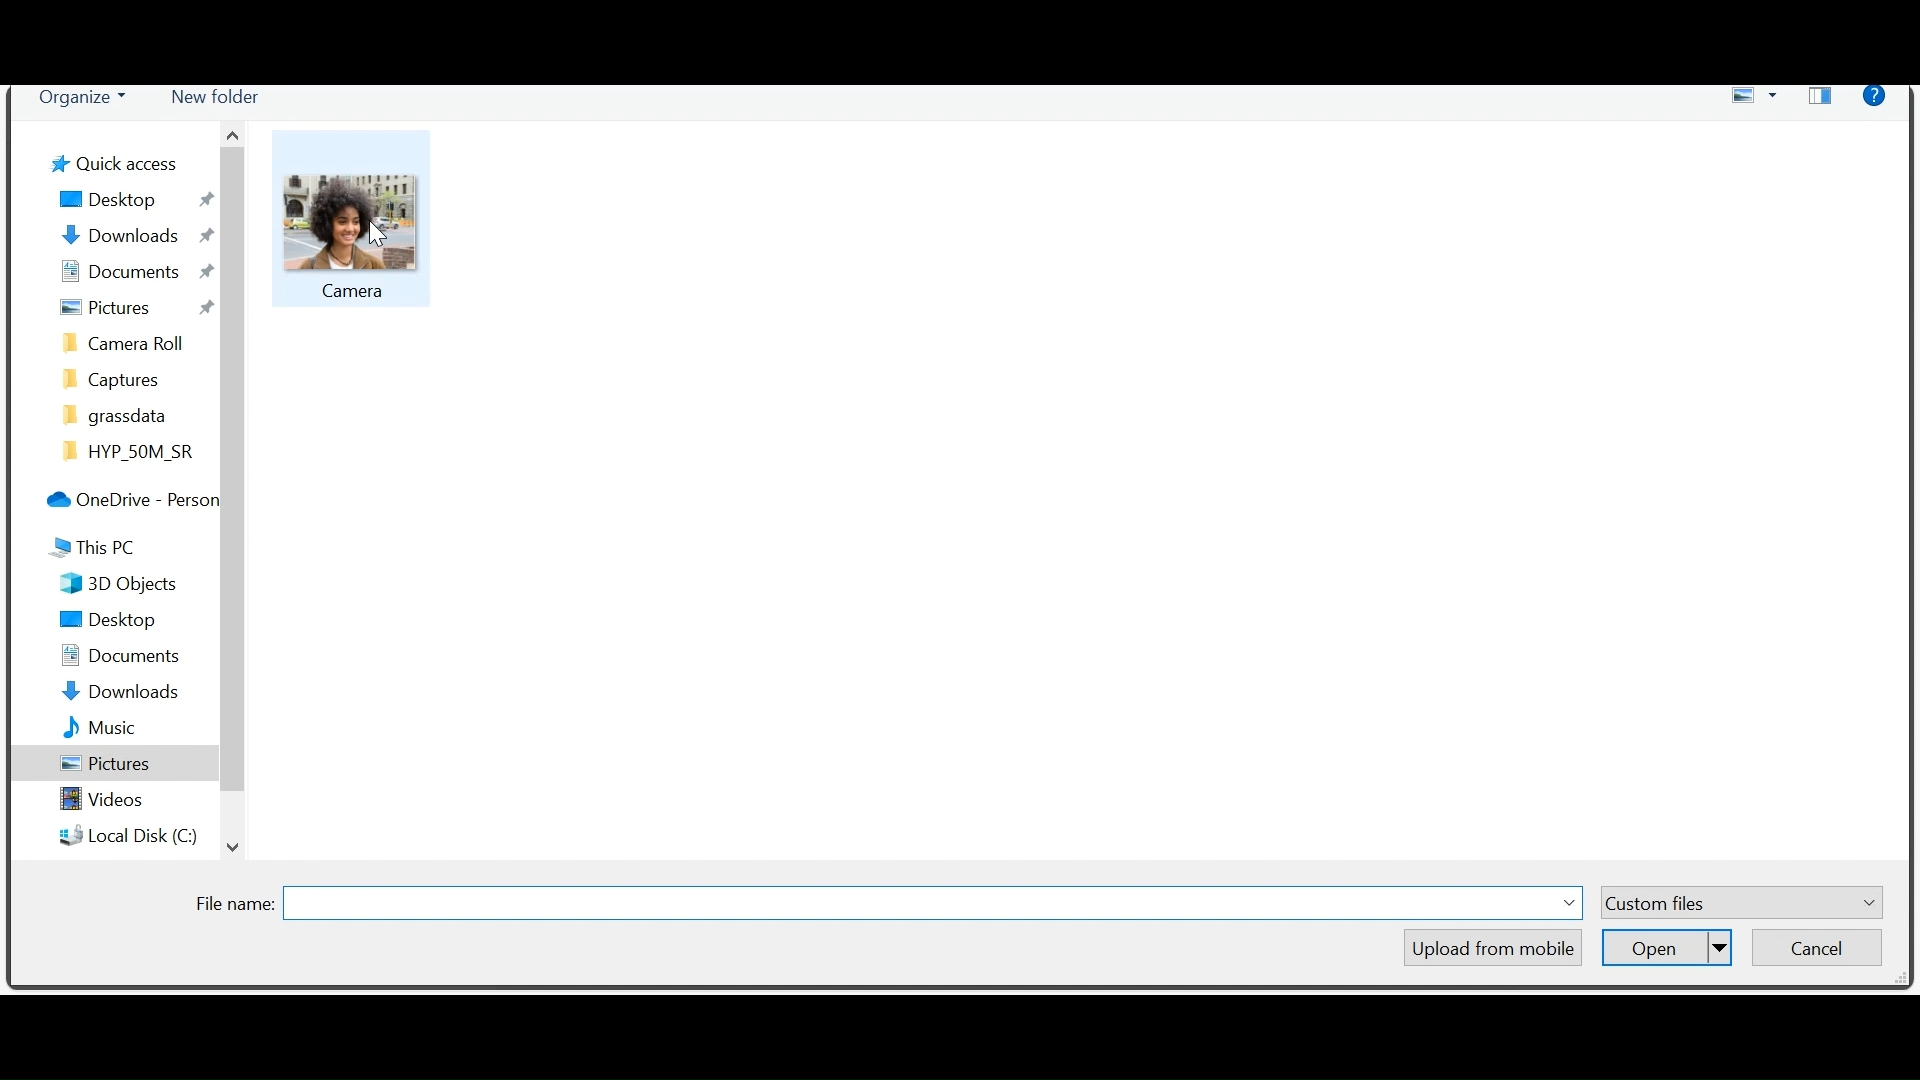 Image resolution: width=1920 pixels, height=1080 pixels. Describe the element at coordinates (118, 657) in the screenshot. I see `Documents` at that location.